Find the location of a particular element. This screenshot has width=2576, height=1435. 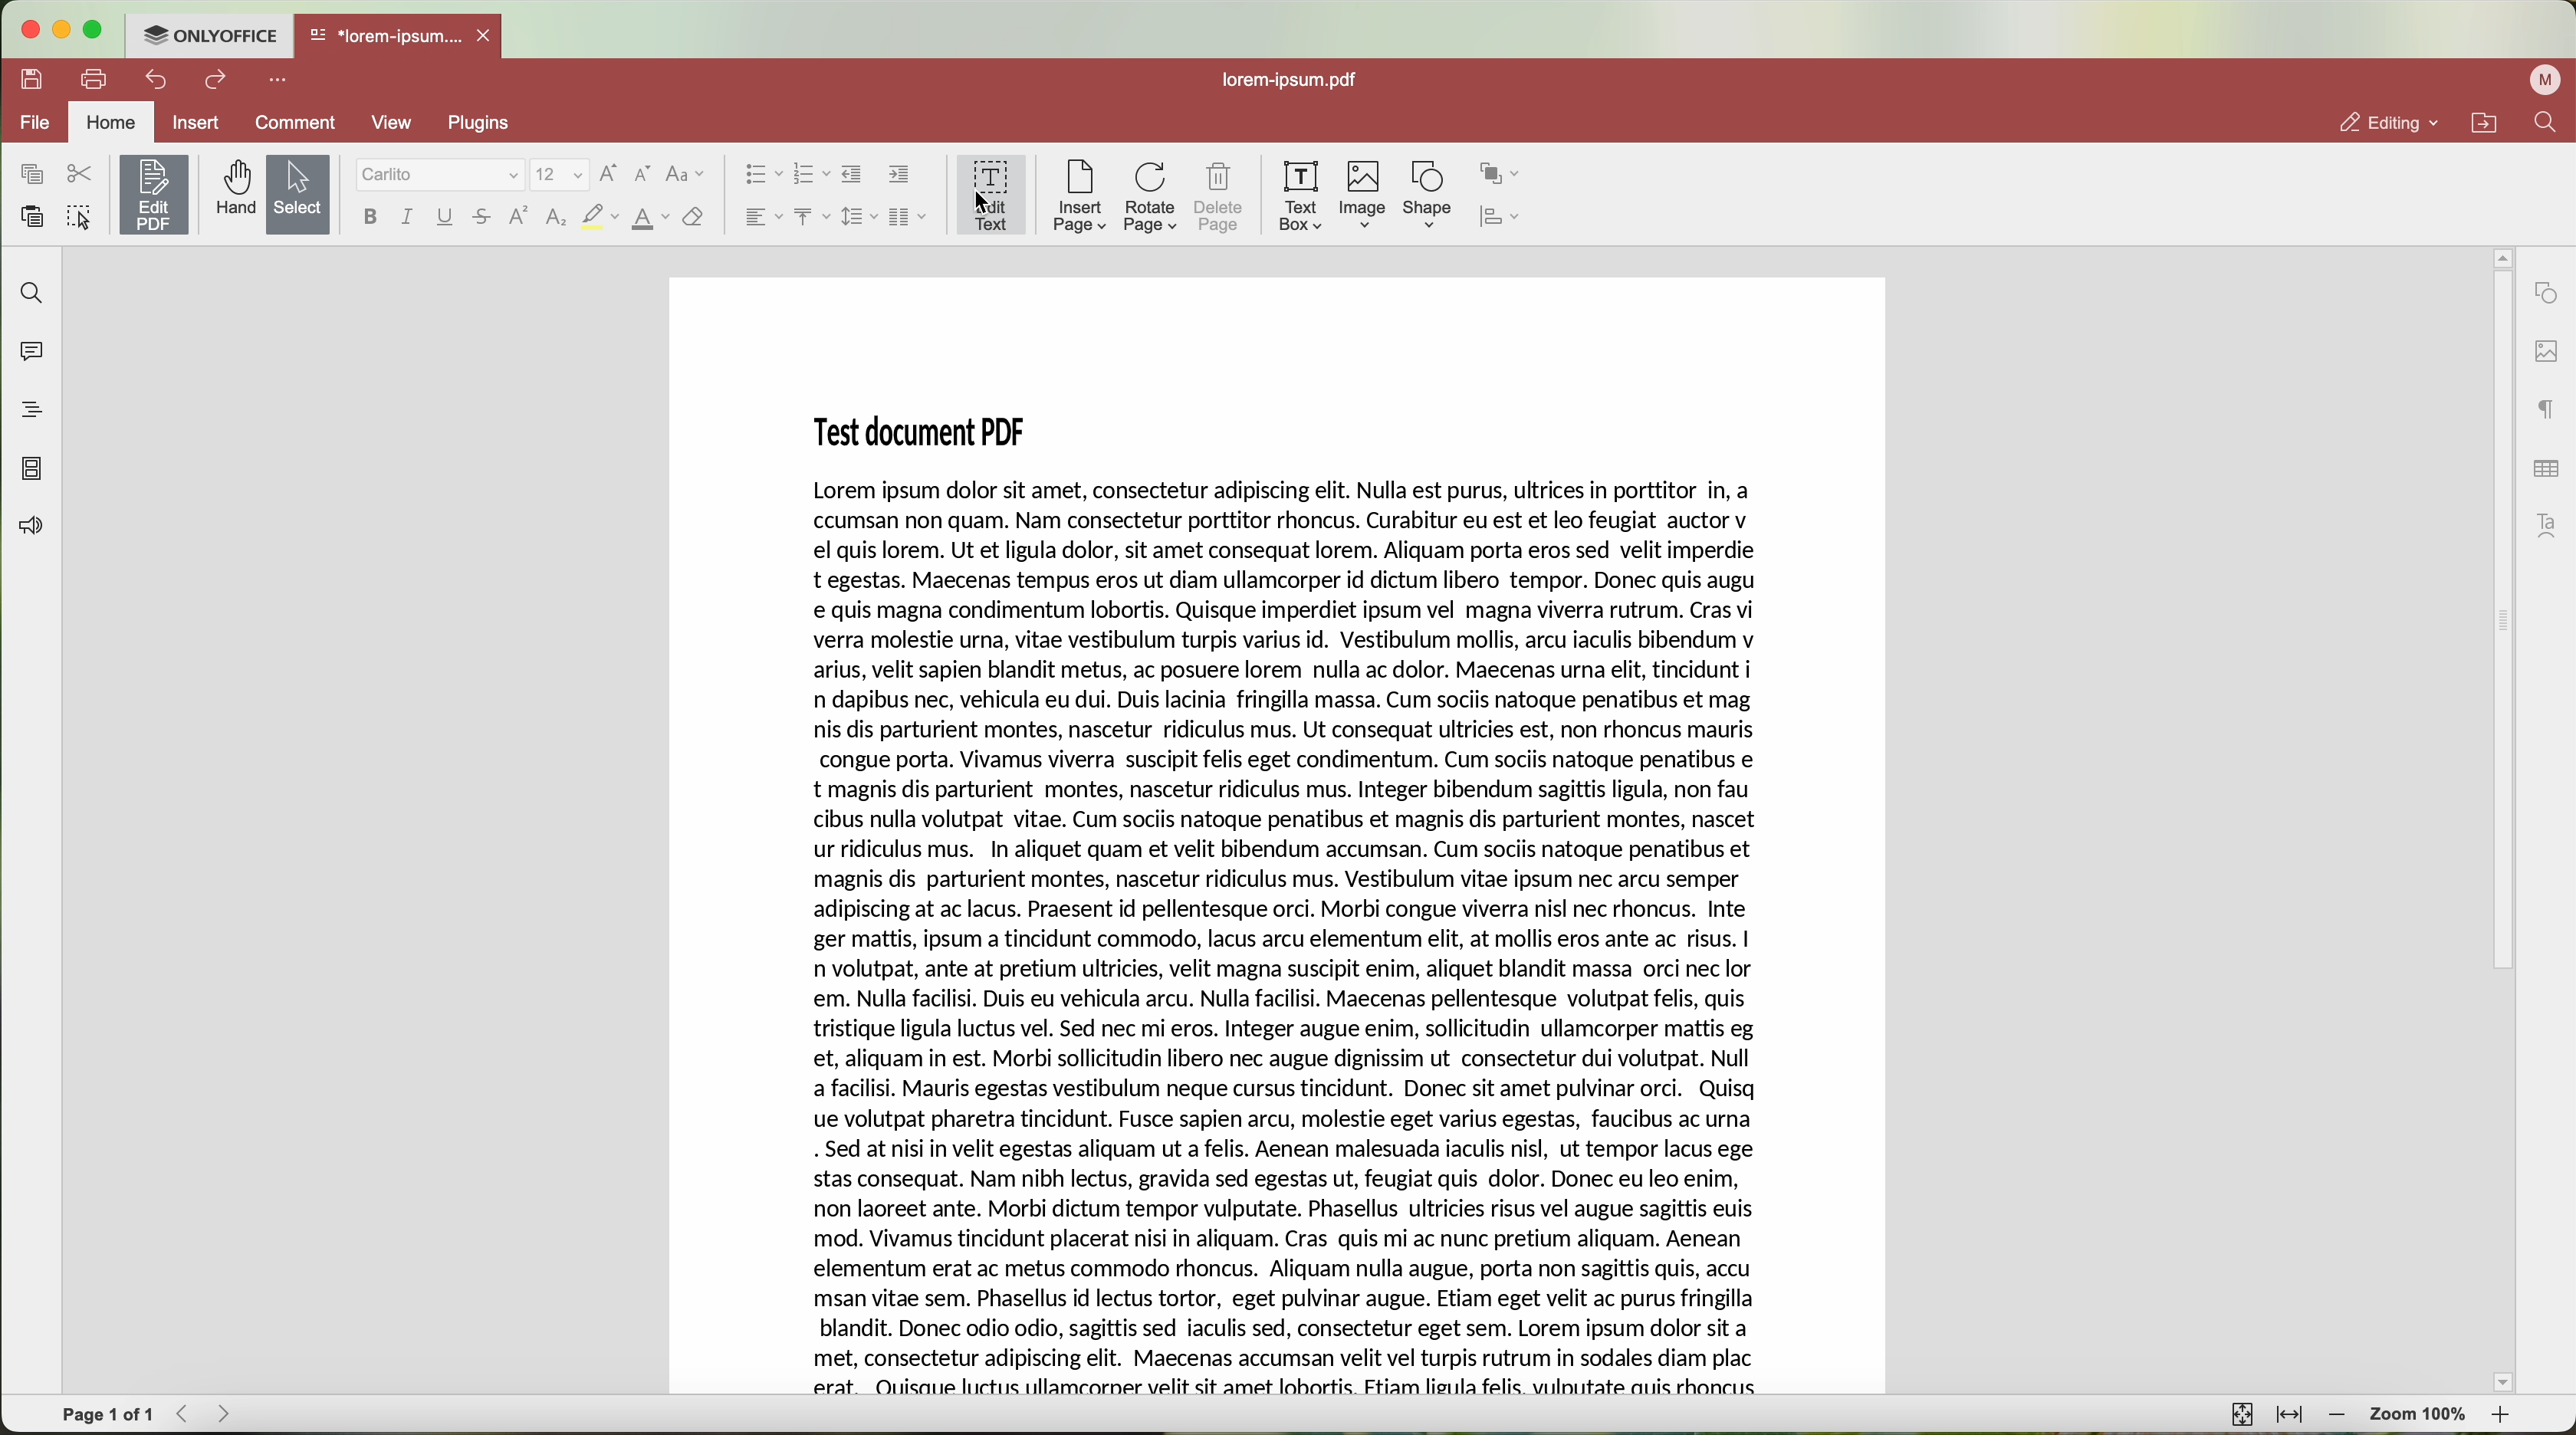

navigate arrows is located at coordinates (199, 1416).